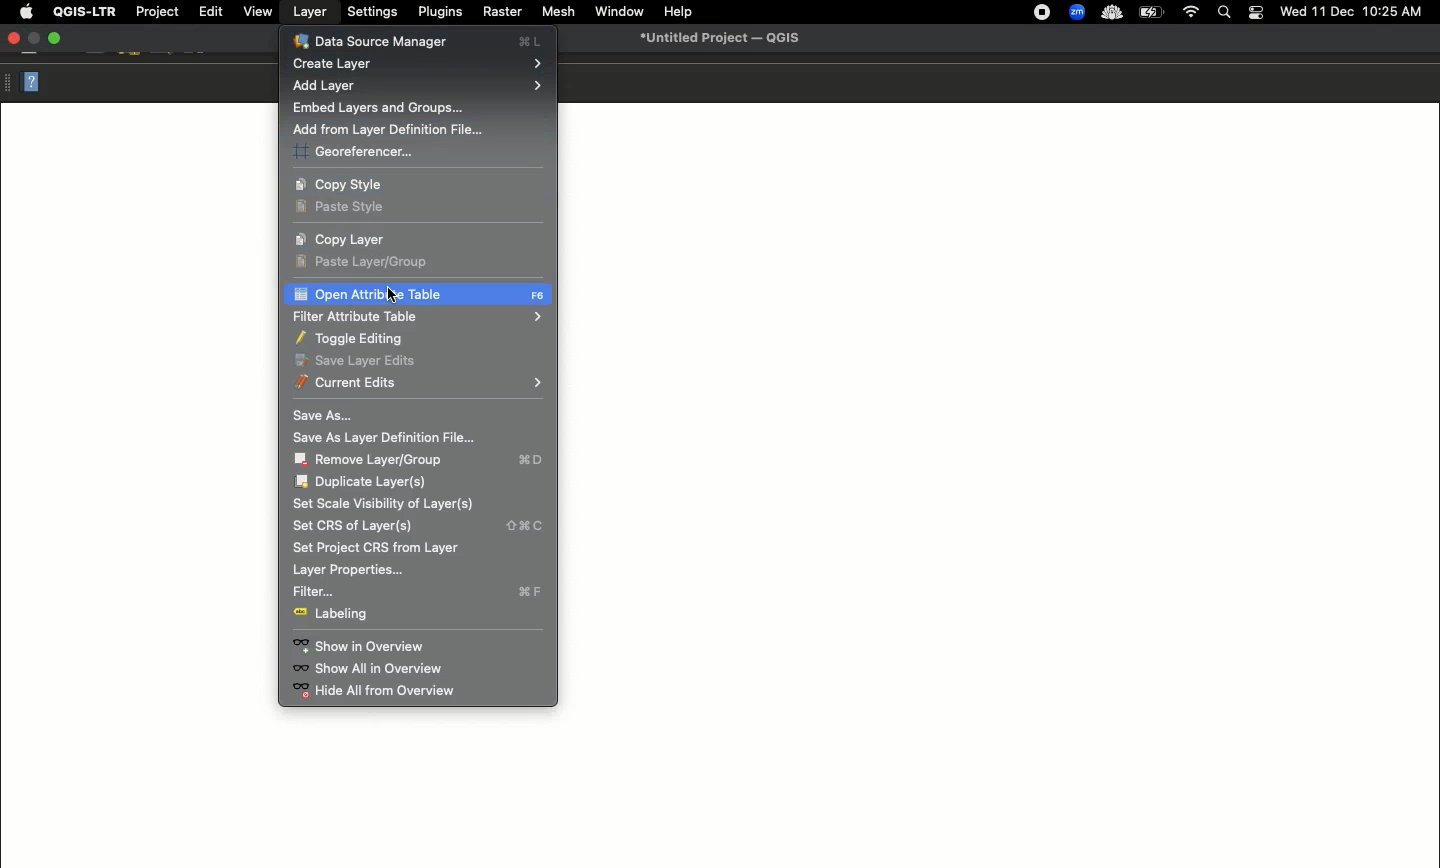 This screenshot has width=1440, height=868. What do you see at coordinates (342, 240) in the screenshot?
I see `Copy layer` at bounding box center [342, 240].